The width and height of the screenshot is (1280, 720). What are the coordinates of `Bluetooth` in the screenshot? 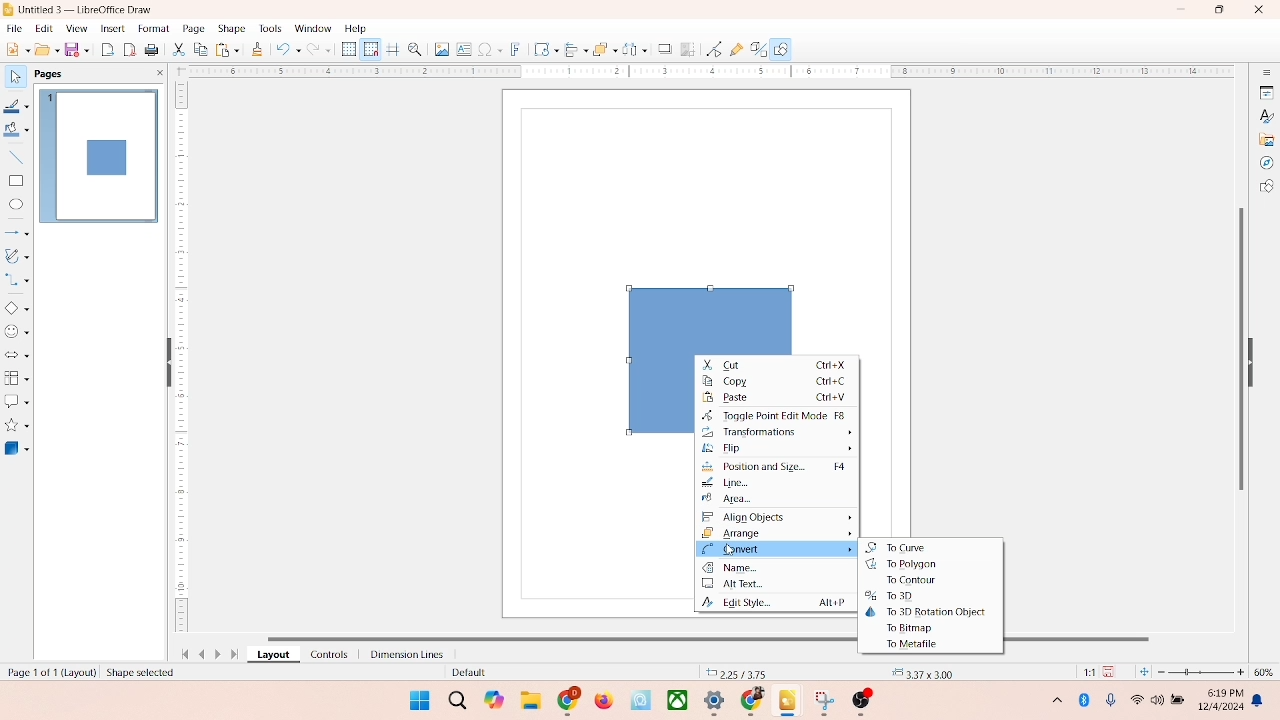 It's located at (1088, 700).